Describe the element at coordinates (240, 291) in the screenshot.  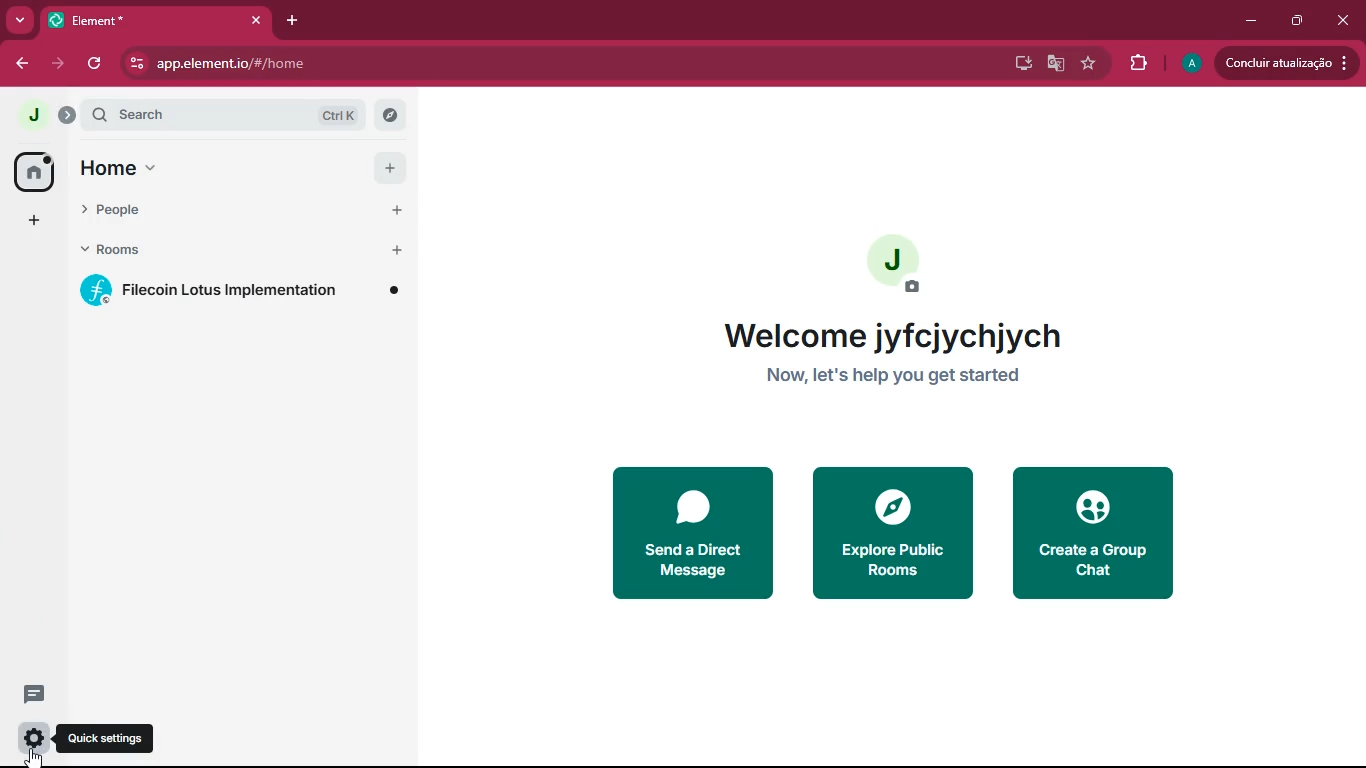
I see `filecoin lotus implementation` at that location.